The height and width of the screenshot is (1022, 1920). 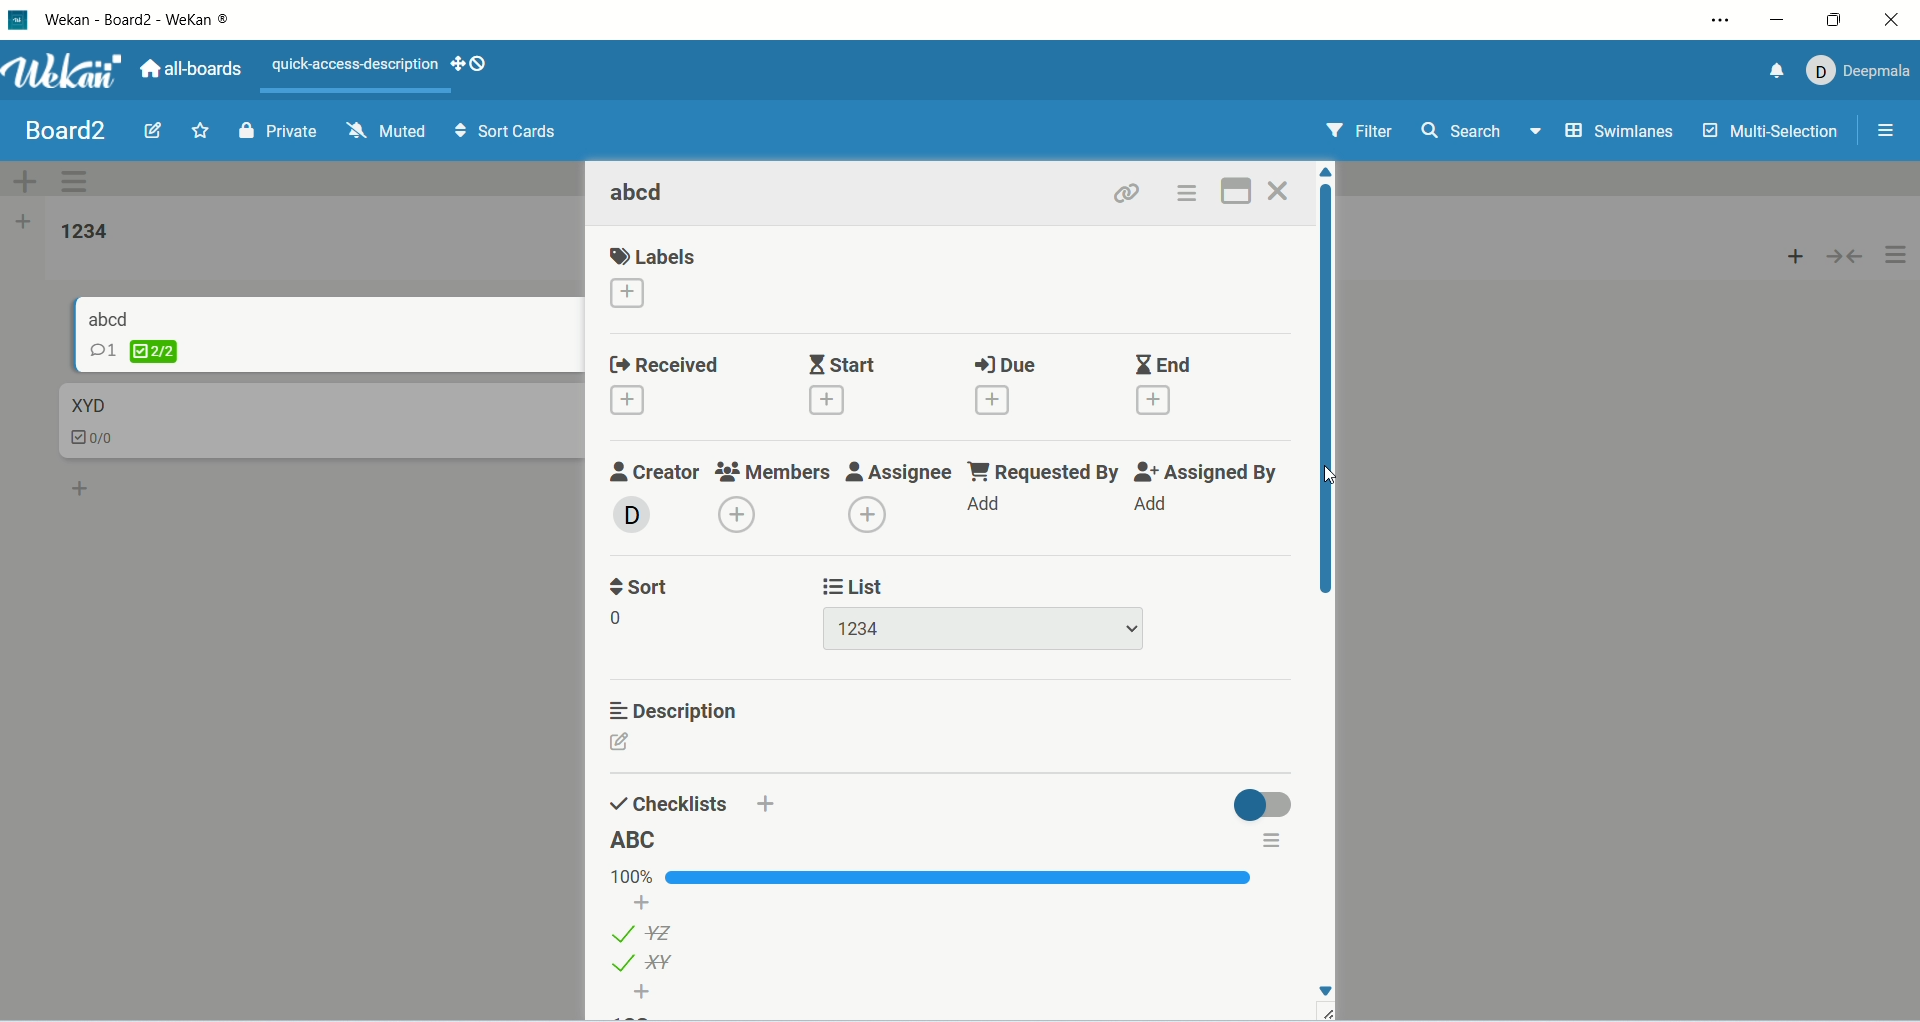 What do you see at coordinates (87, 404) in the screenshot?
I see `card title` at bounding box center [87, 404].